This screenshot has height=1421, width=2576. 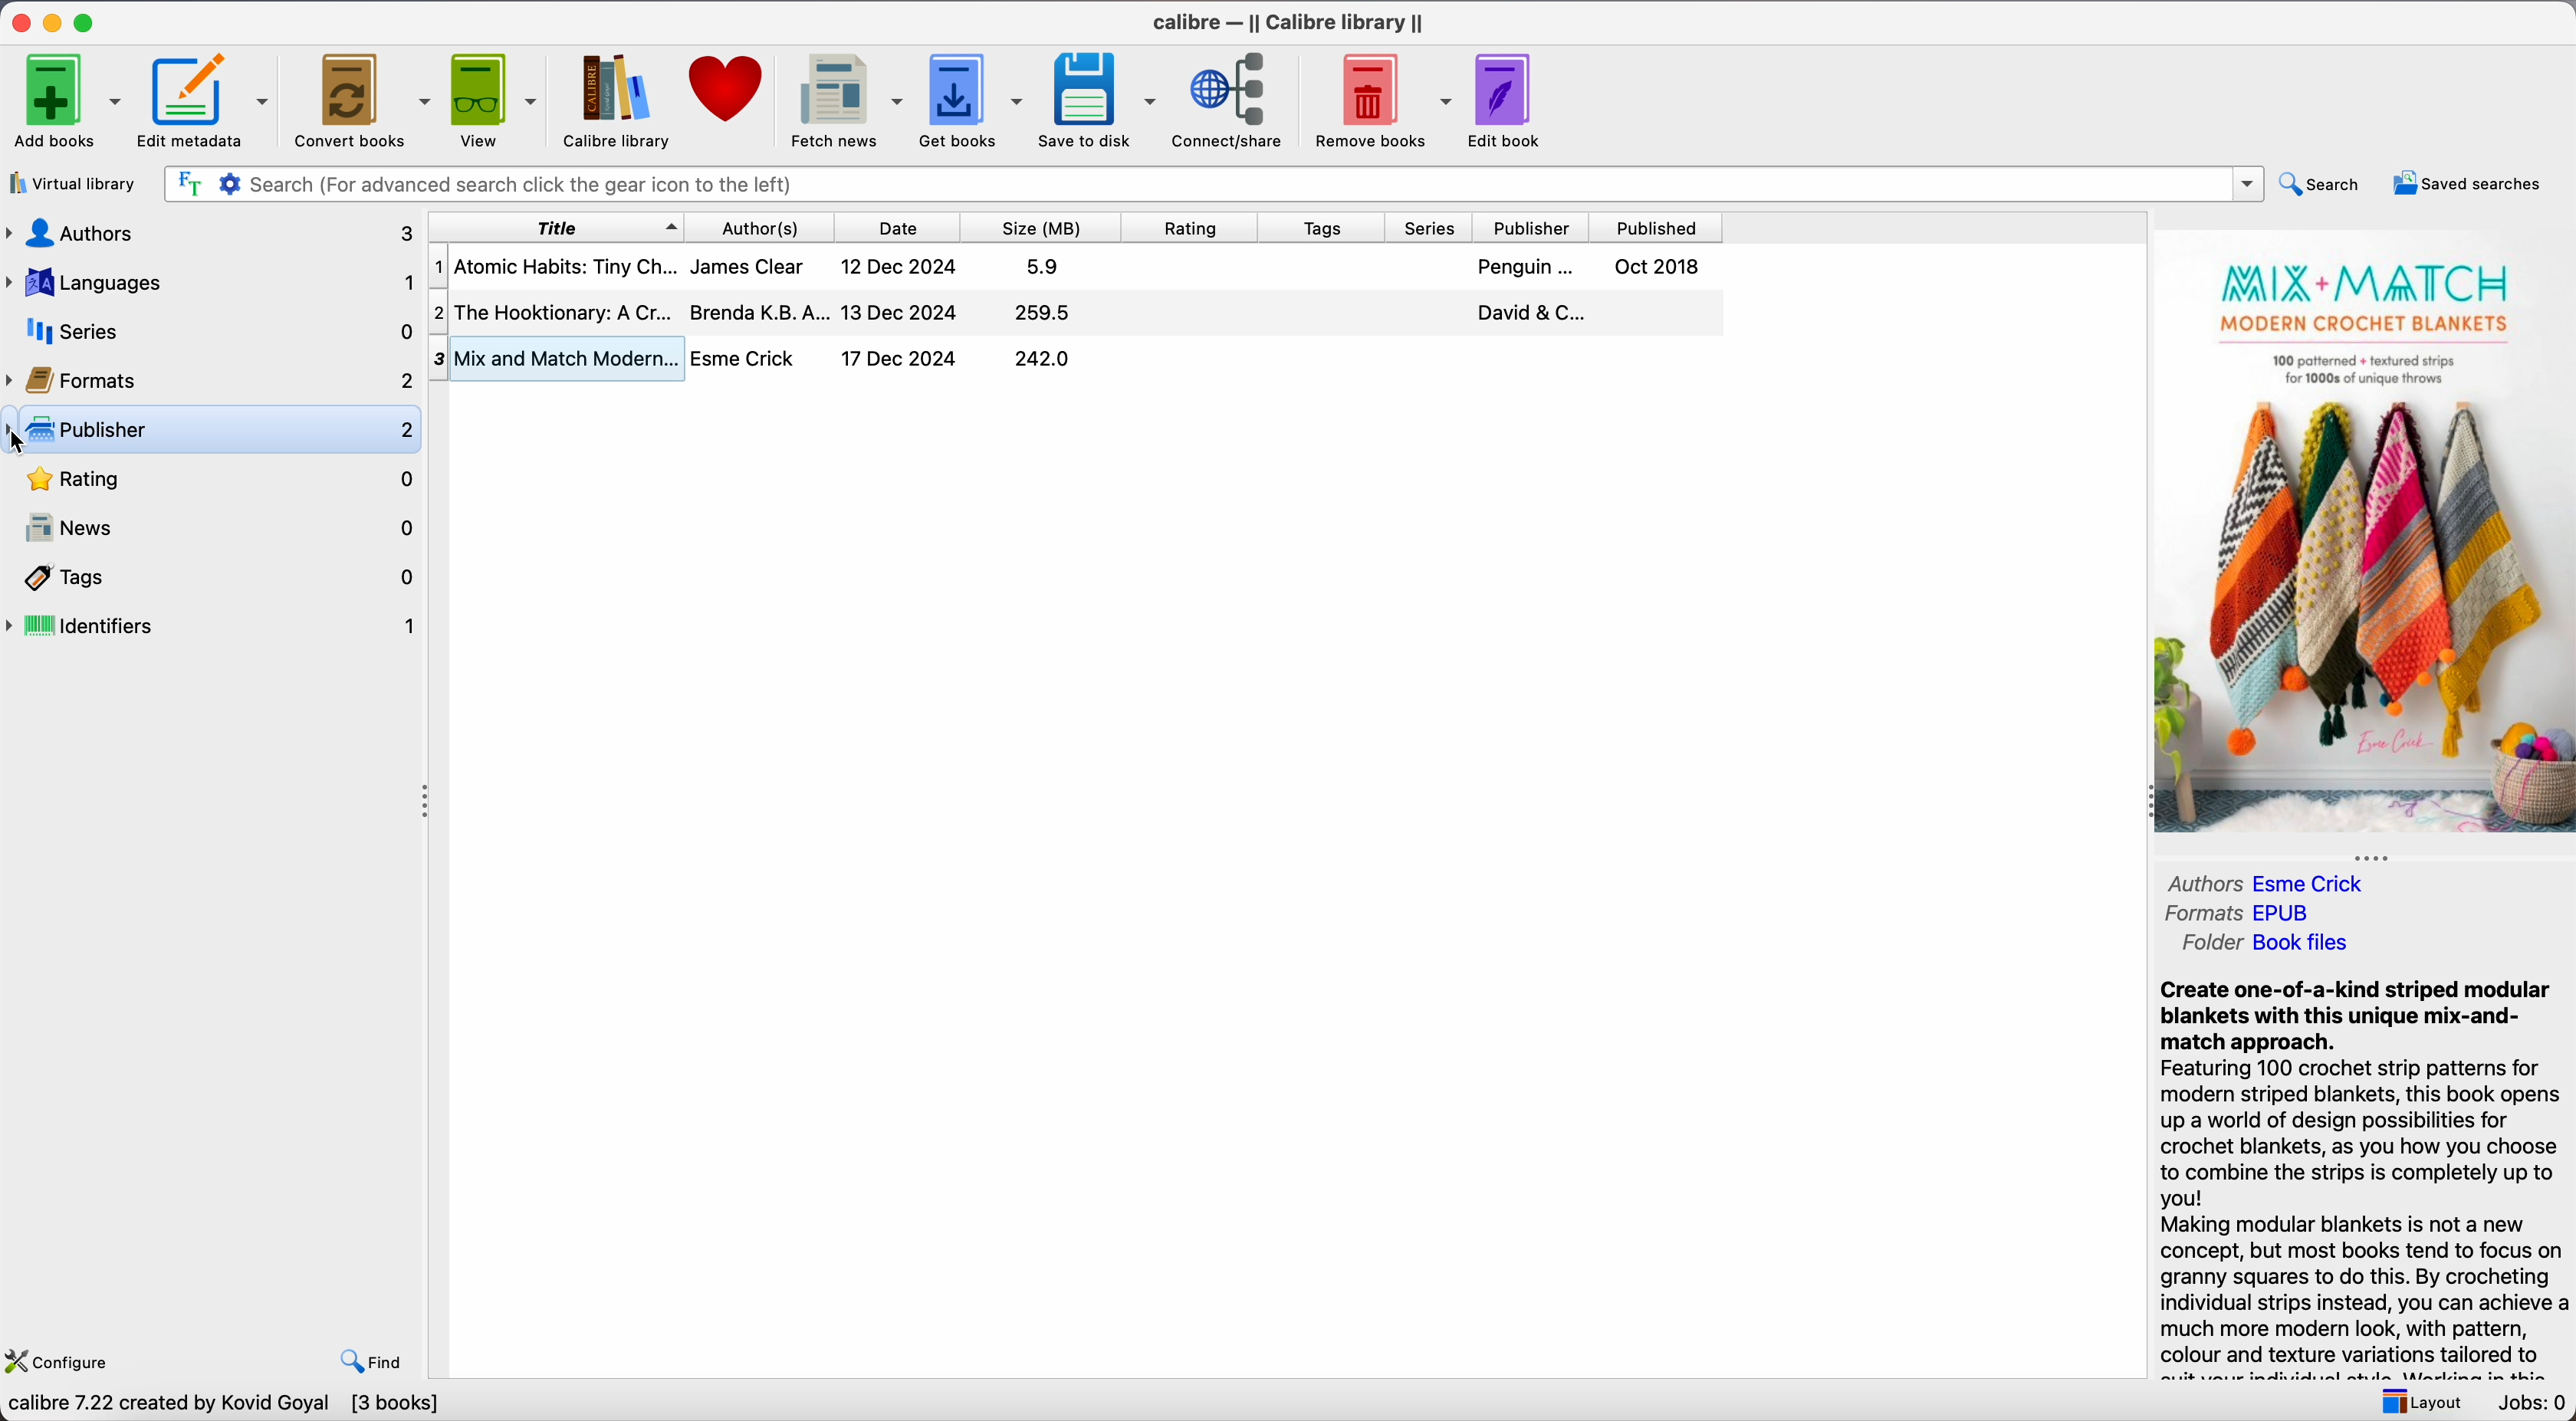 What do you see at coordinates (2276, 880) in the screenshot?
I see `Authors Esme Crick` at bounding box center [2276, 880].